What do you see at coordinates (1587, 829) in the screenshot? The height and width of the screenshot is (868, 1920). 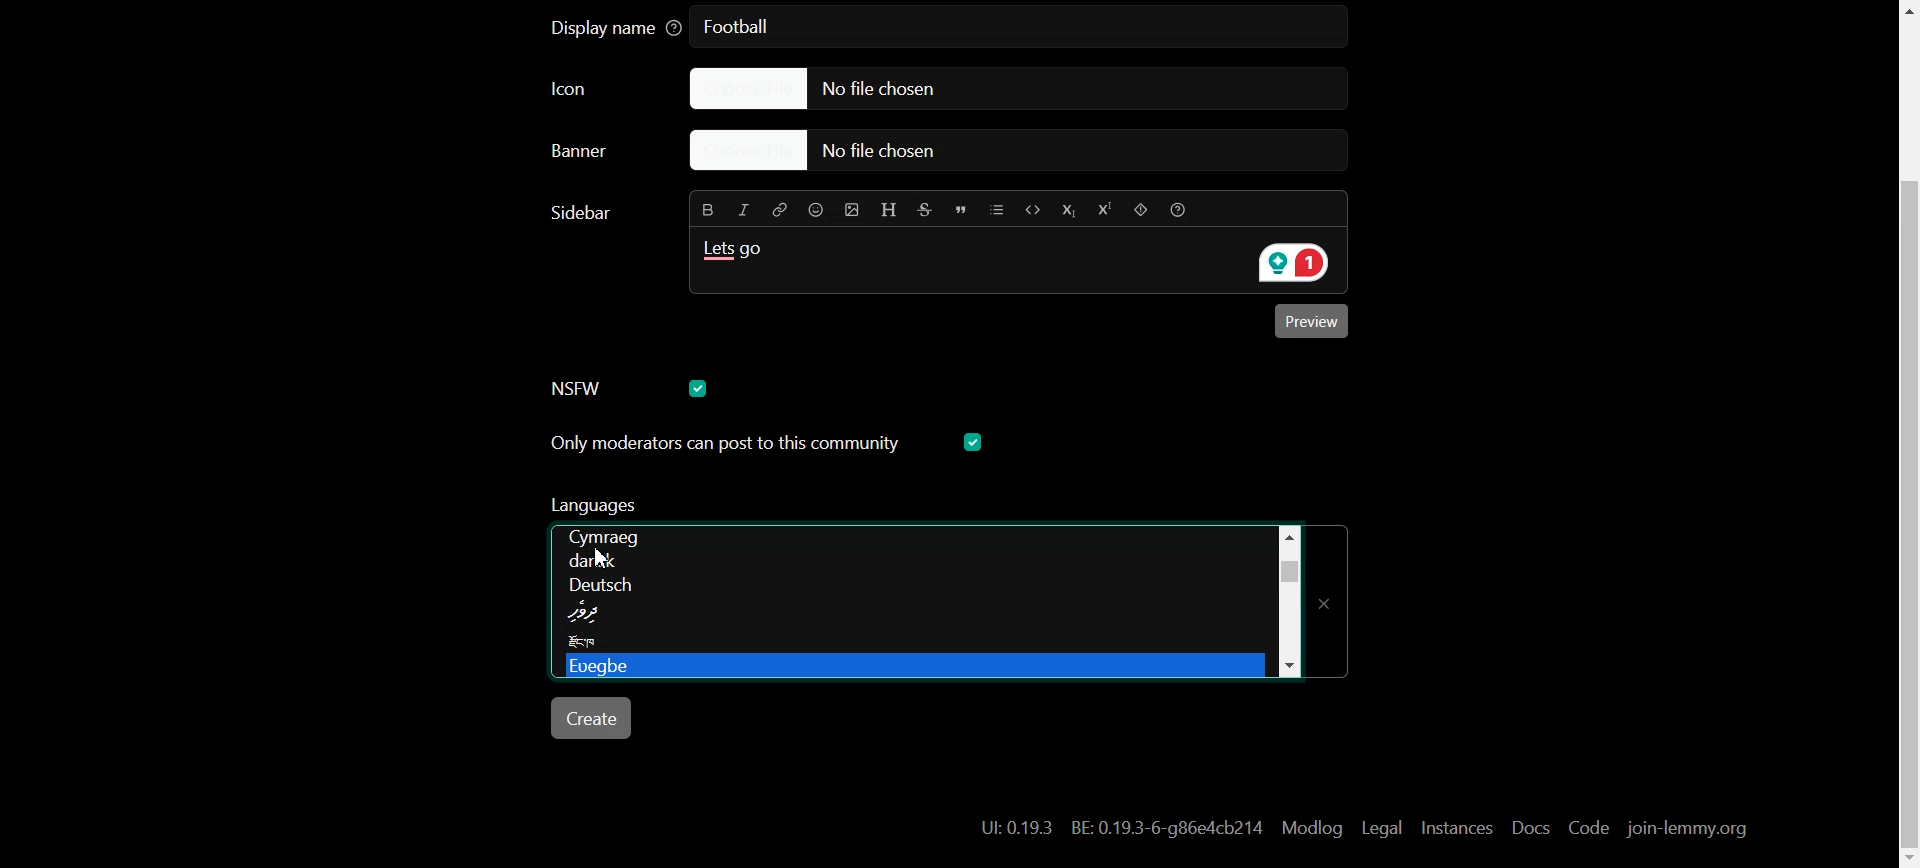 I see `Code` at bounding box center [1587, 829].